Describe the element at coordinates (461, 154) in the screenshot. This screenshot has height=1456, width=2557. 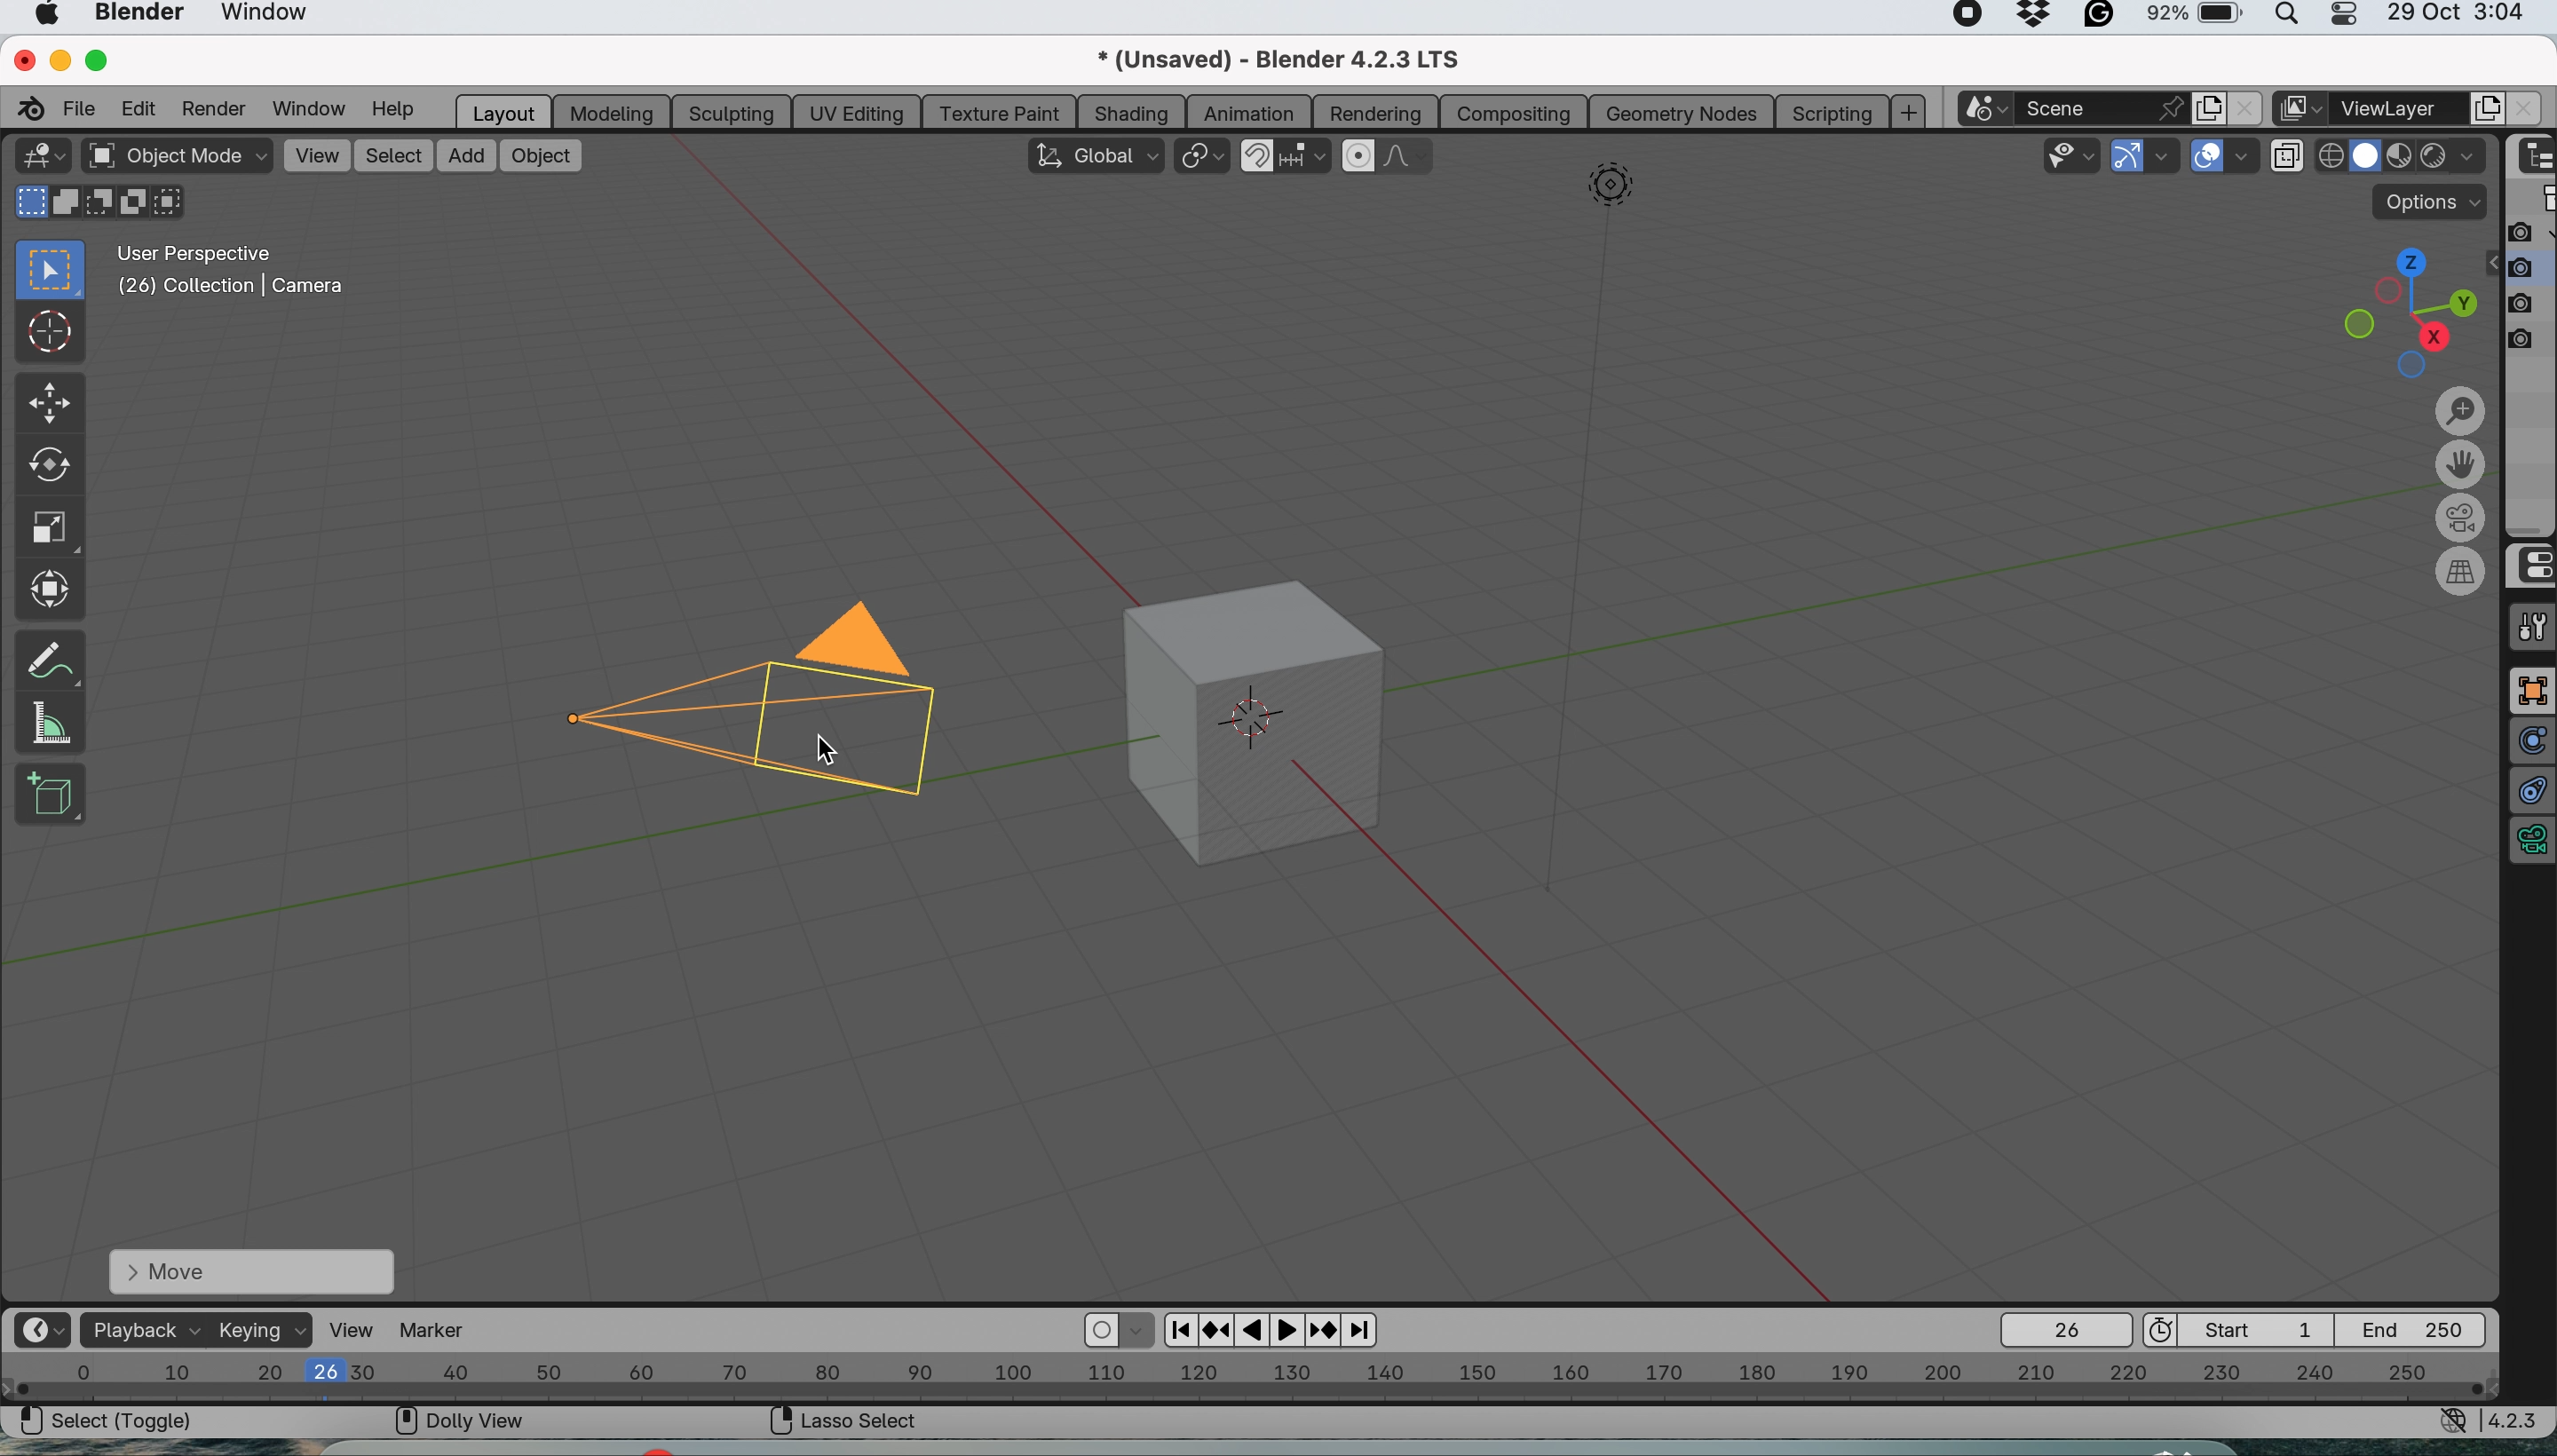
I see `add` at that location.